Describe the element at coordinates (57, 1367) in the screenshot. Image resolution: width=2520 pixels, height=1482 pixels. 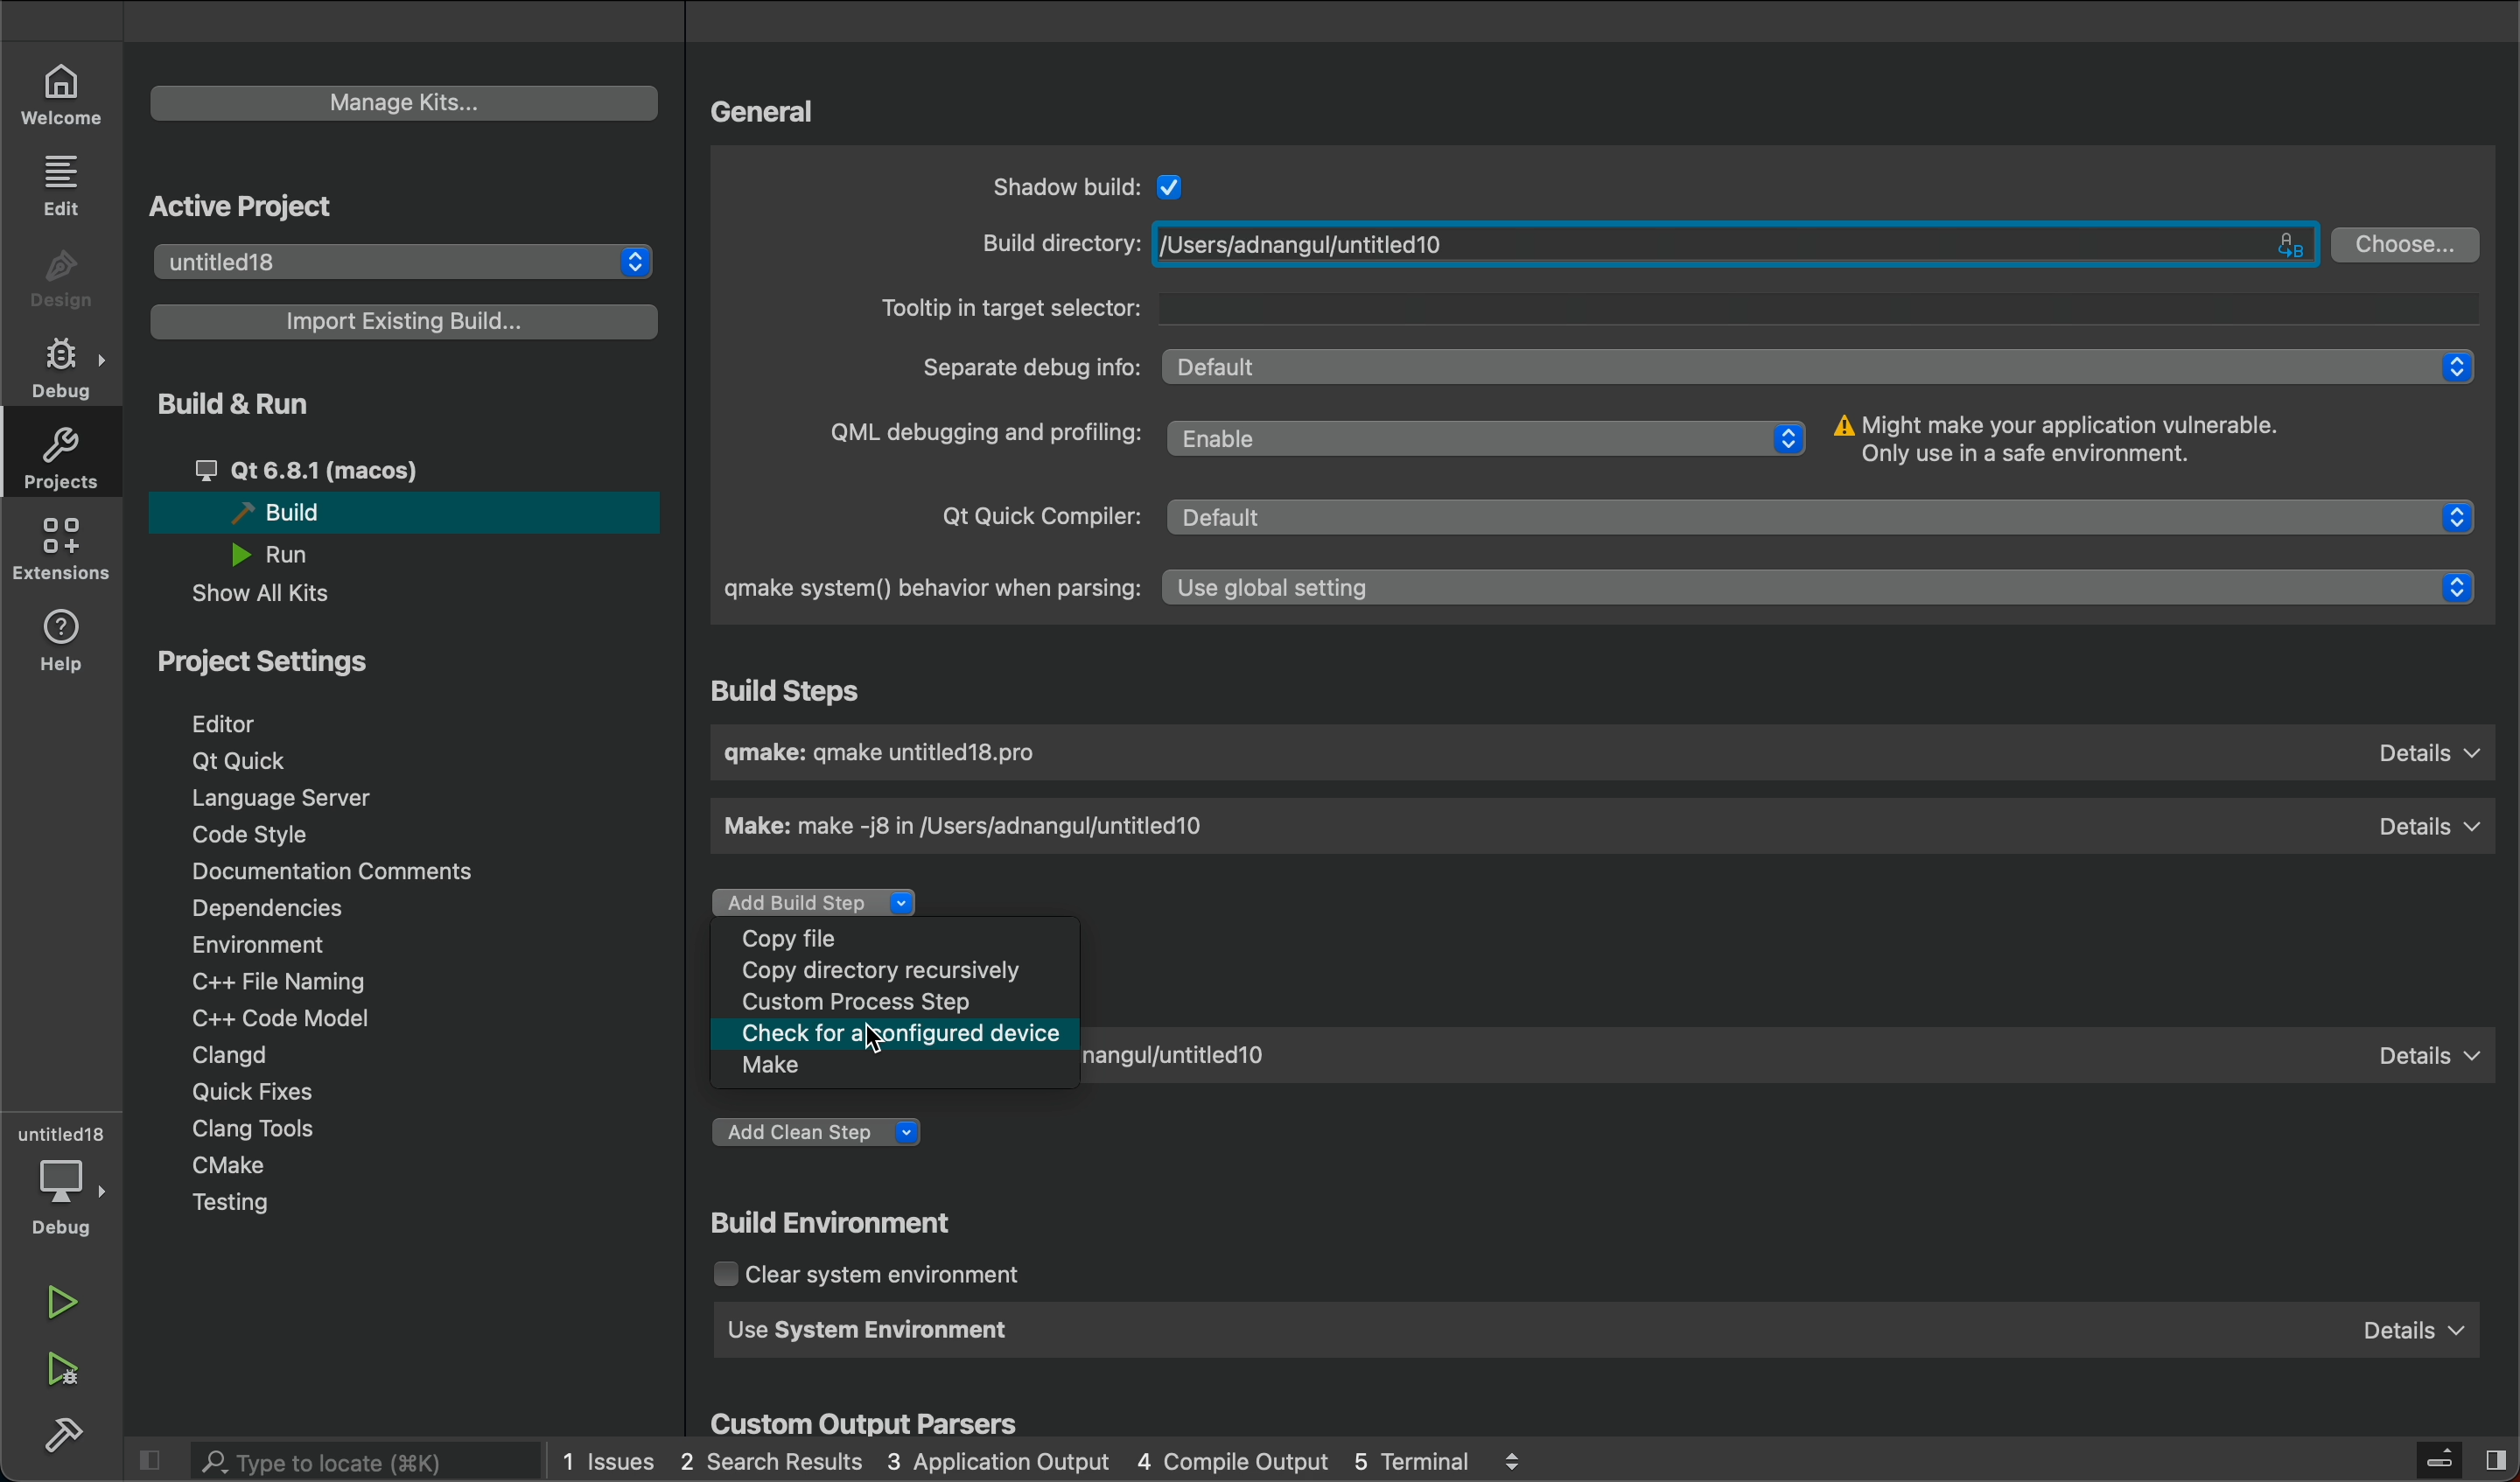
I see `run debug` at that location.